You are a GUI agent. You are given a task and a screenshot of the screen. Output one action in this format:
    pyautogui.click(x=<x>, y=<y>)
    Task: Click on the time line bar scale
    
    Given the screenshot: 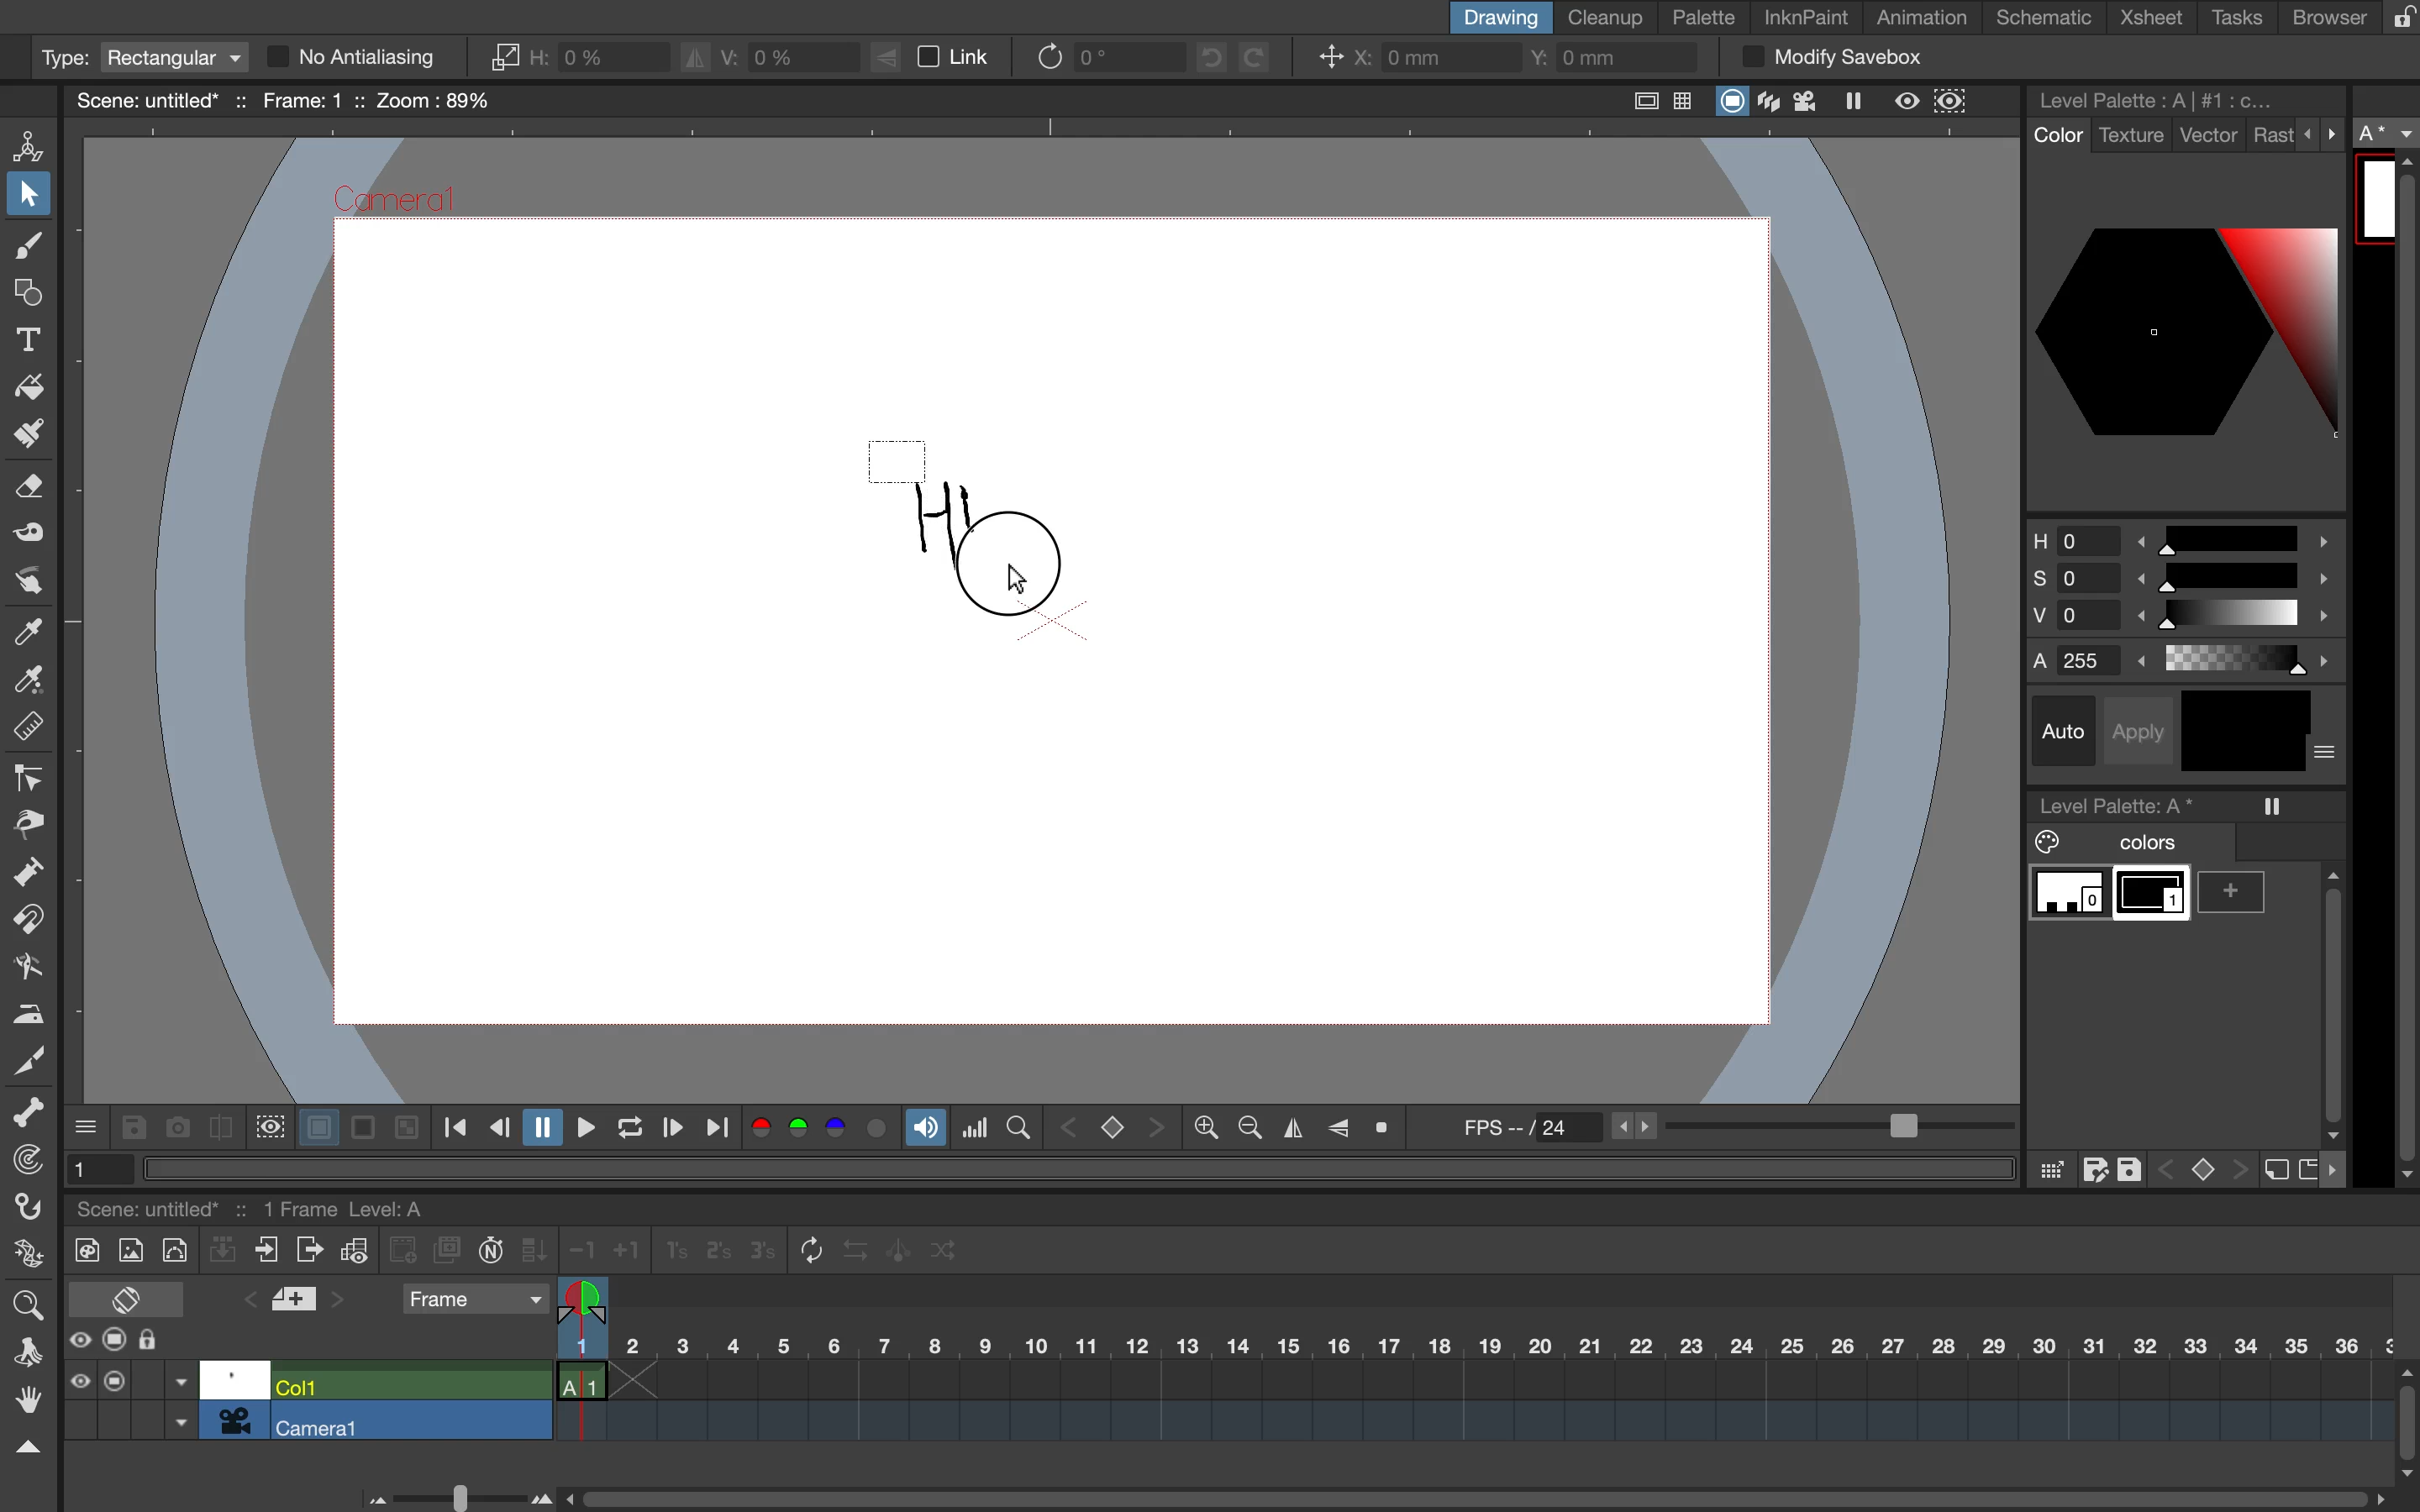 What is the action you would take?
    pyautogui.click(x=451, y=1494)
    